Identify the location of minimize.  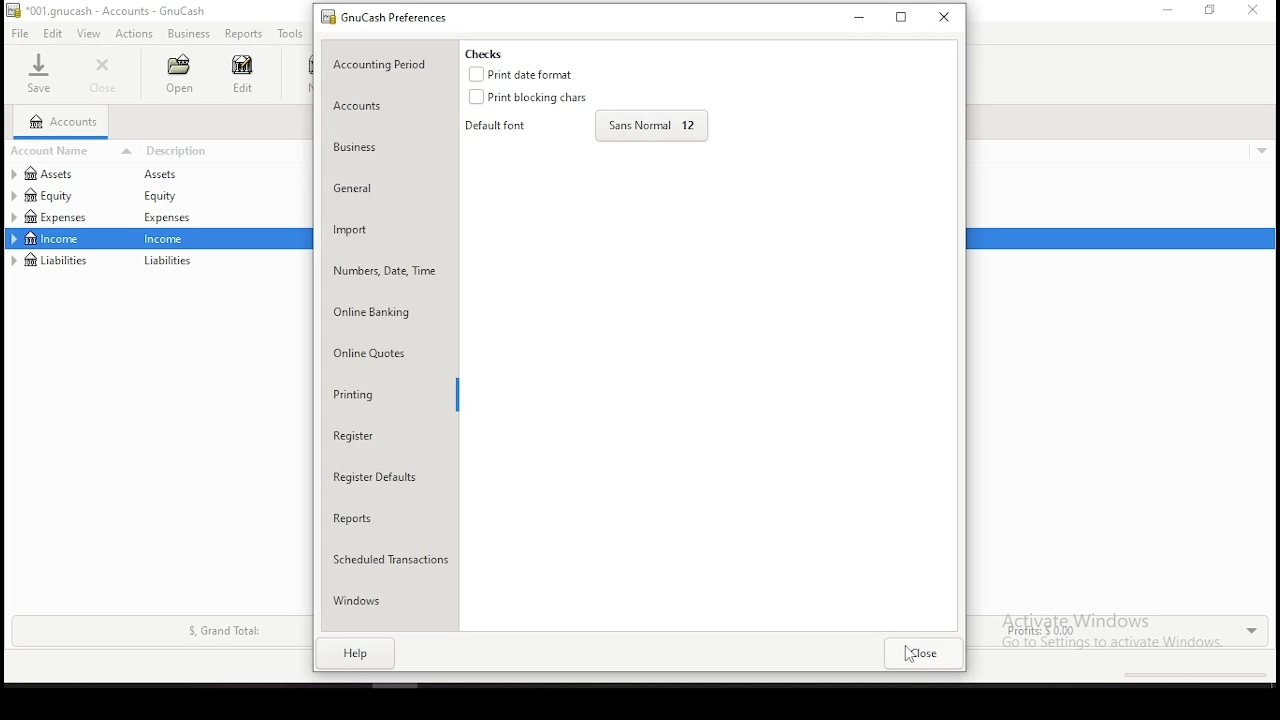
(856, 18).